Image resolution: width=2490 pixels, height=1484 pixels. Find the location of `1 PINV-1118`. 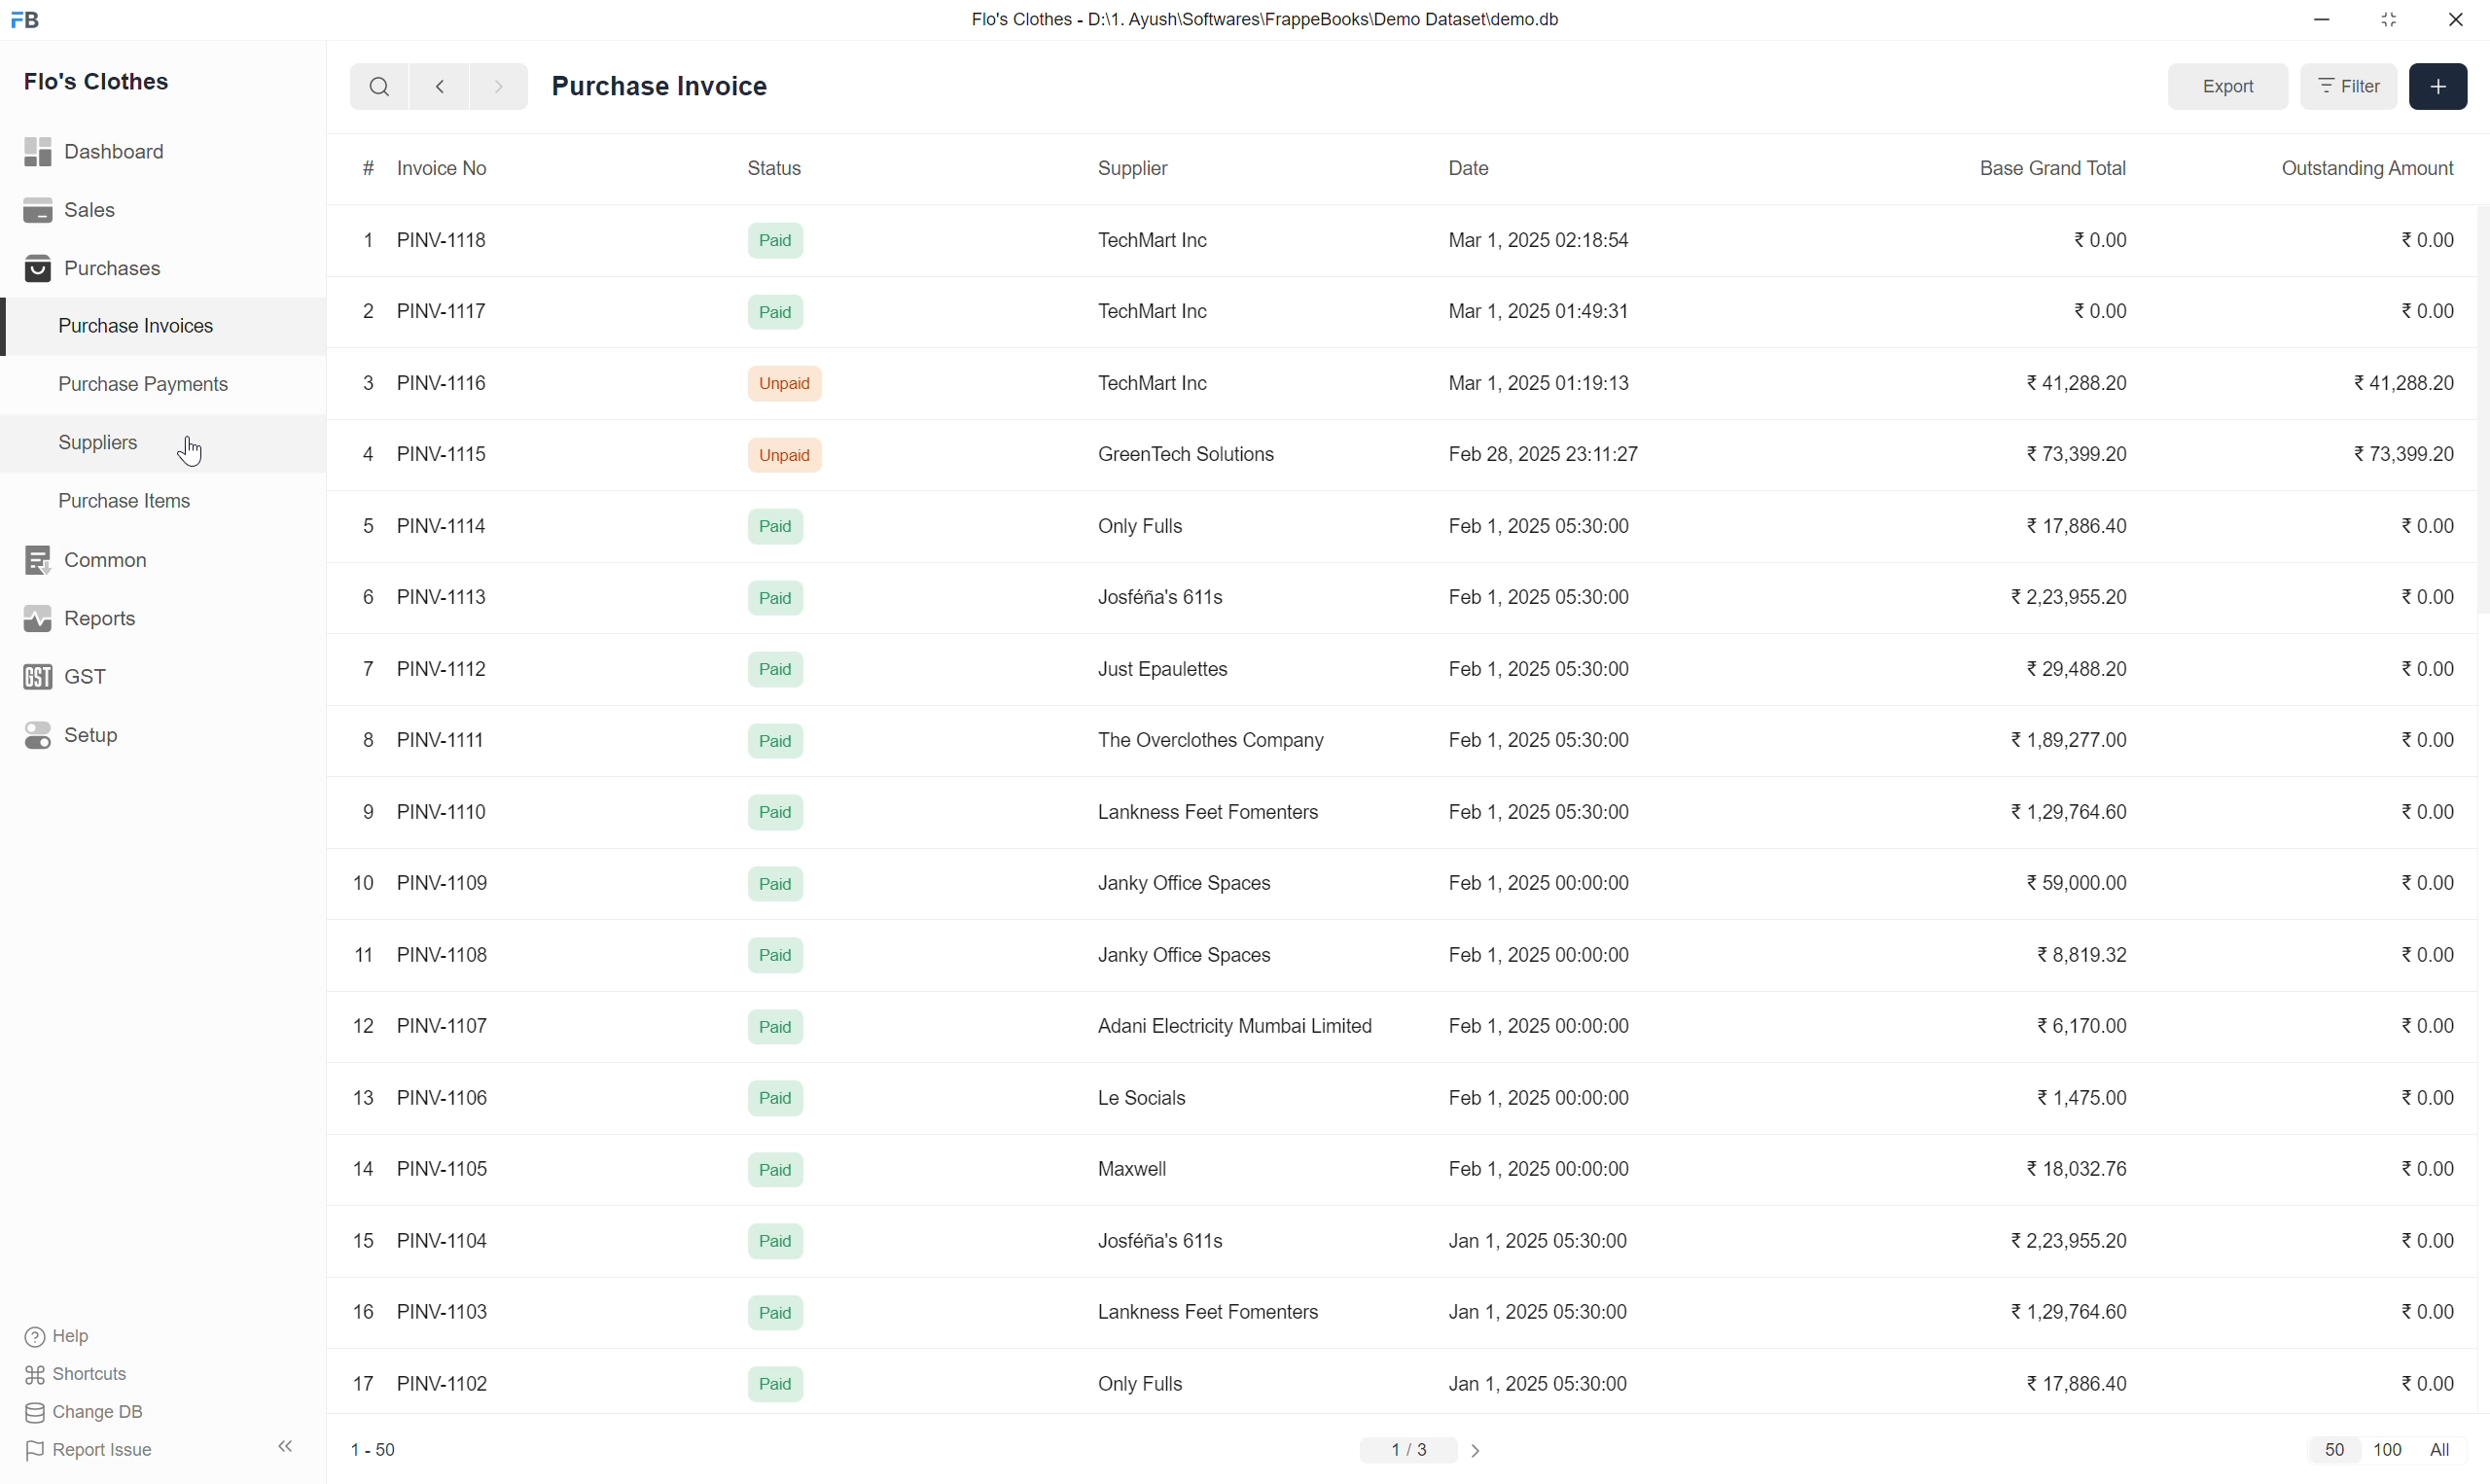

1 PINV-1118 is located at coordinates (416, 238).